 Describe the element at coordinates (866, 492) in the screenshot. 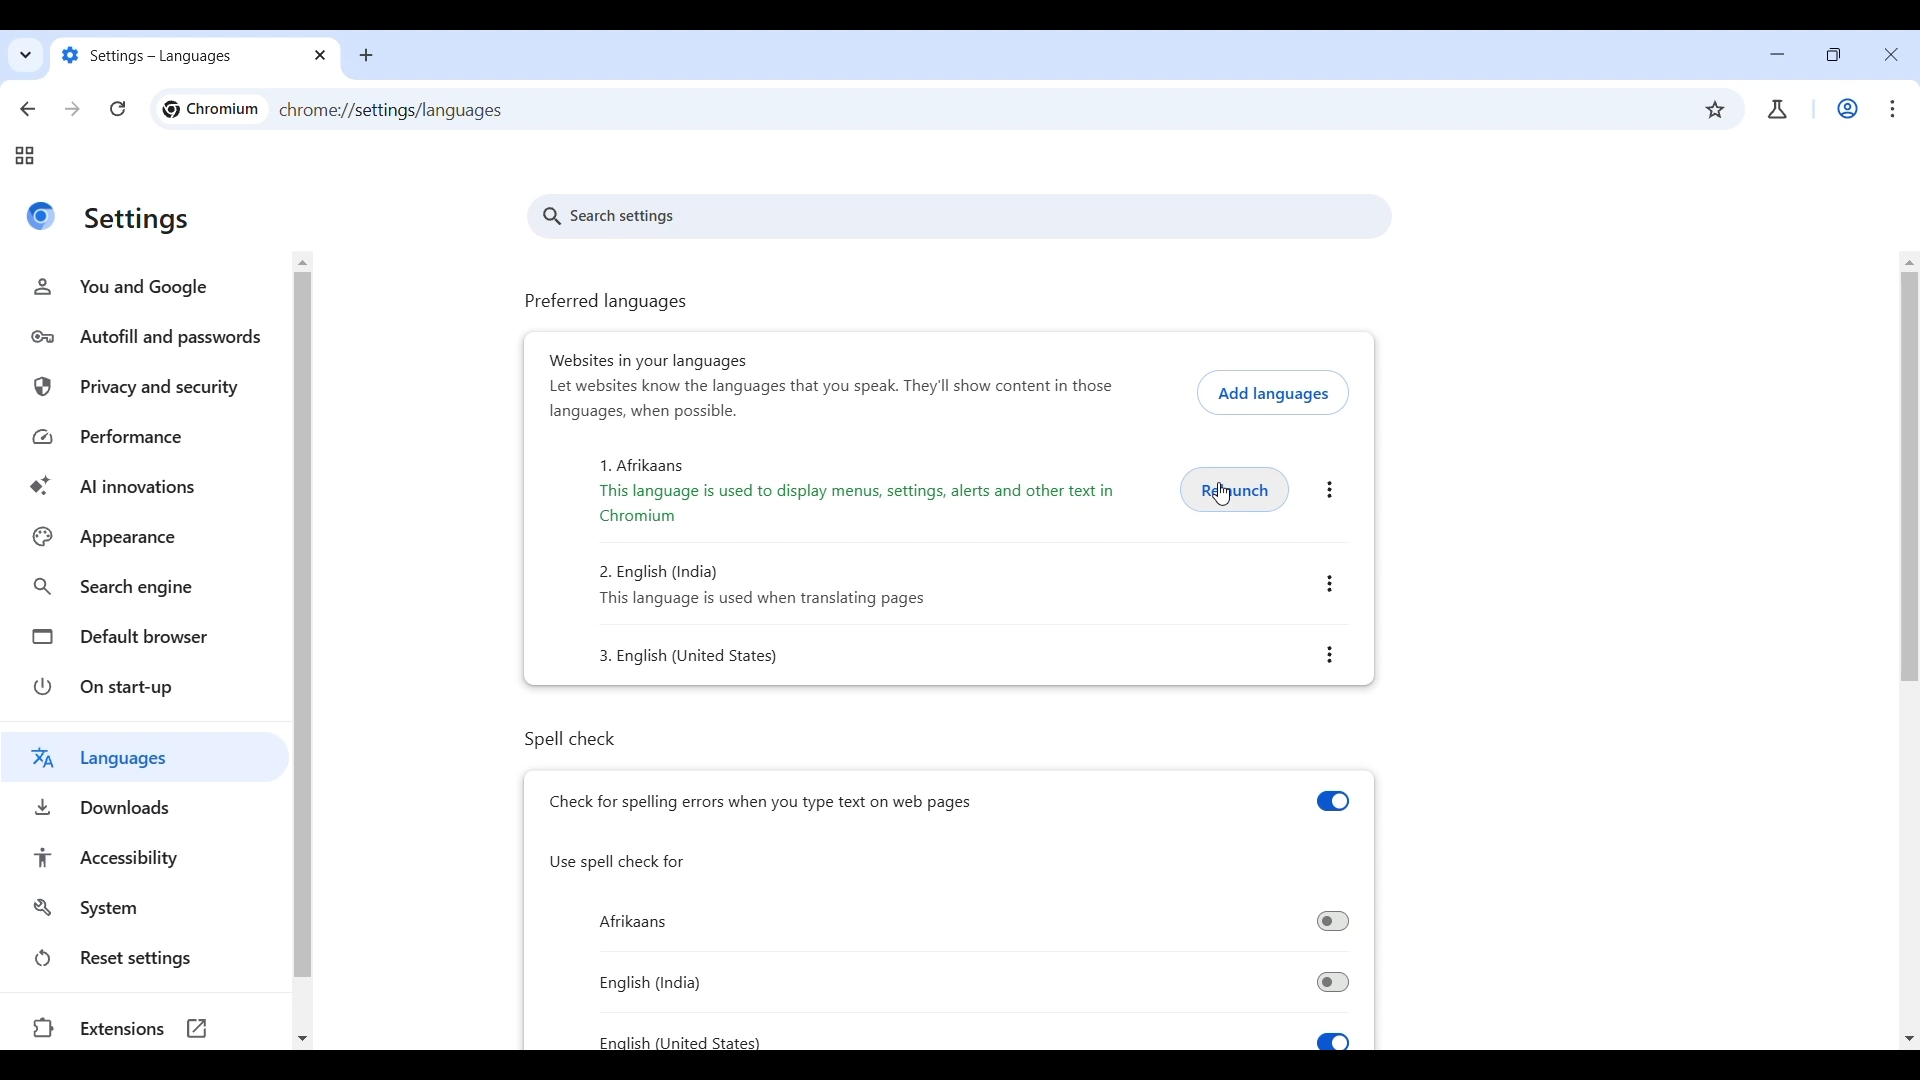

I see `Afrikaans changed as priority 1 language by browser` at that location.